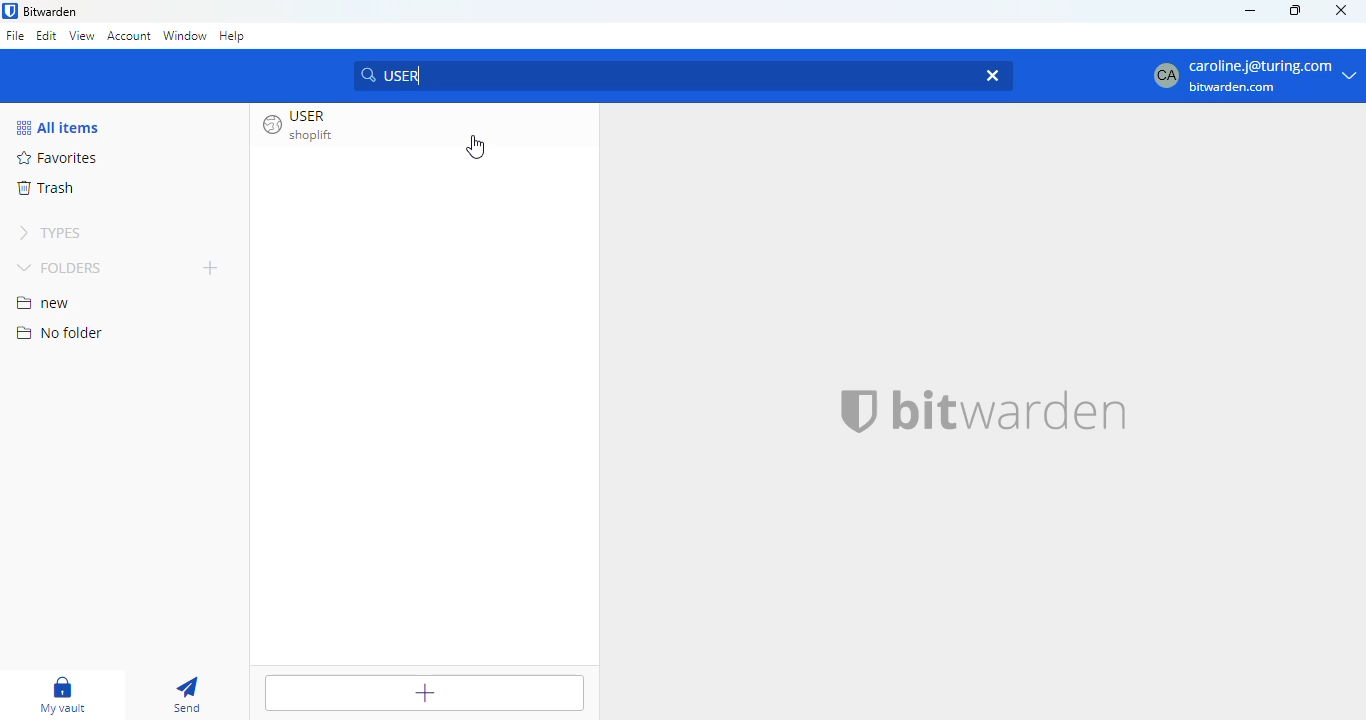  Describe the element at coordinates (1010, 409) in the screenshot. I see `bitwarden` at that location.